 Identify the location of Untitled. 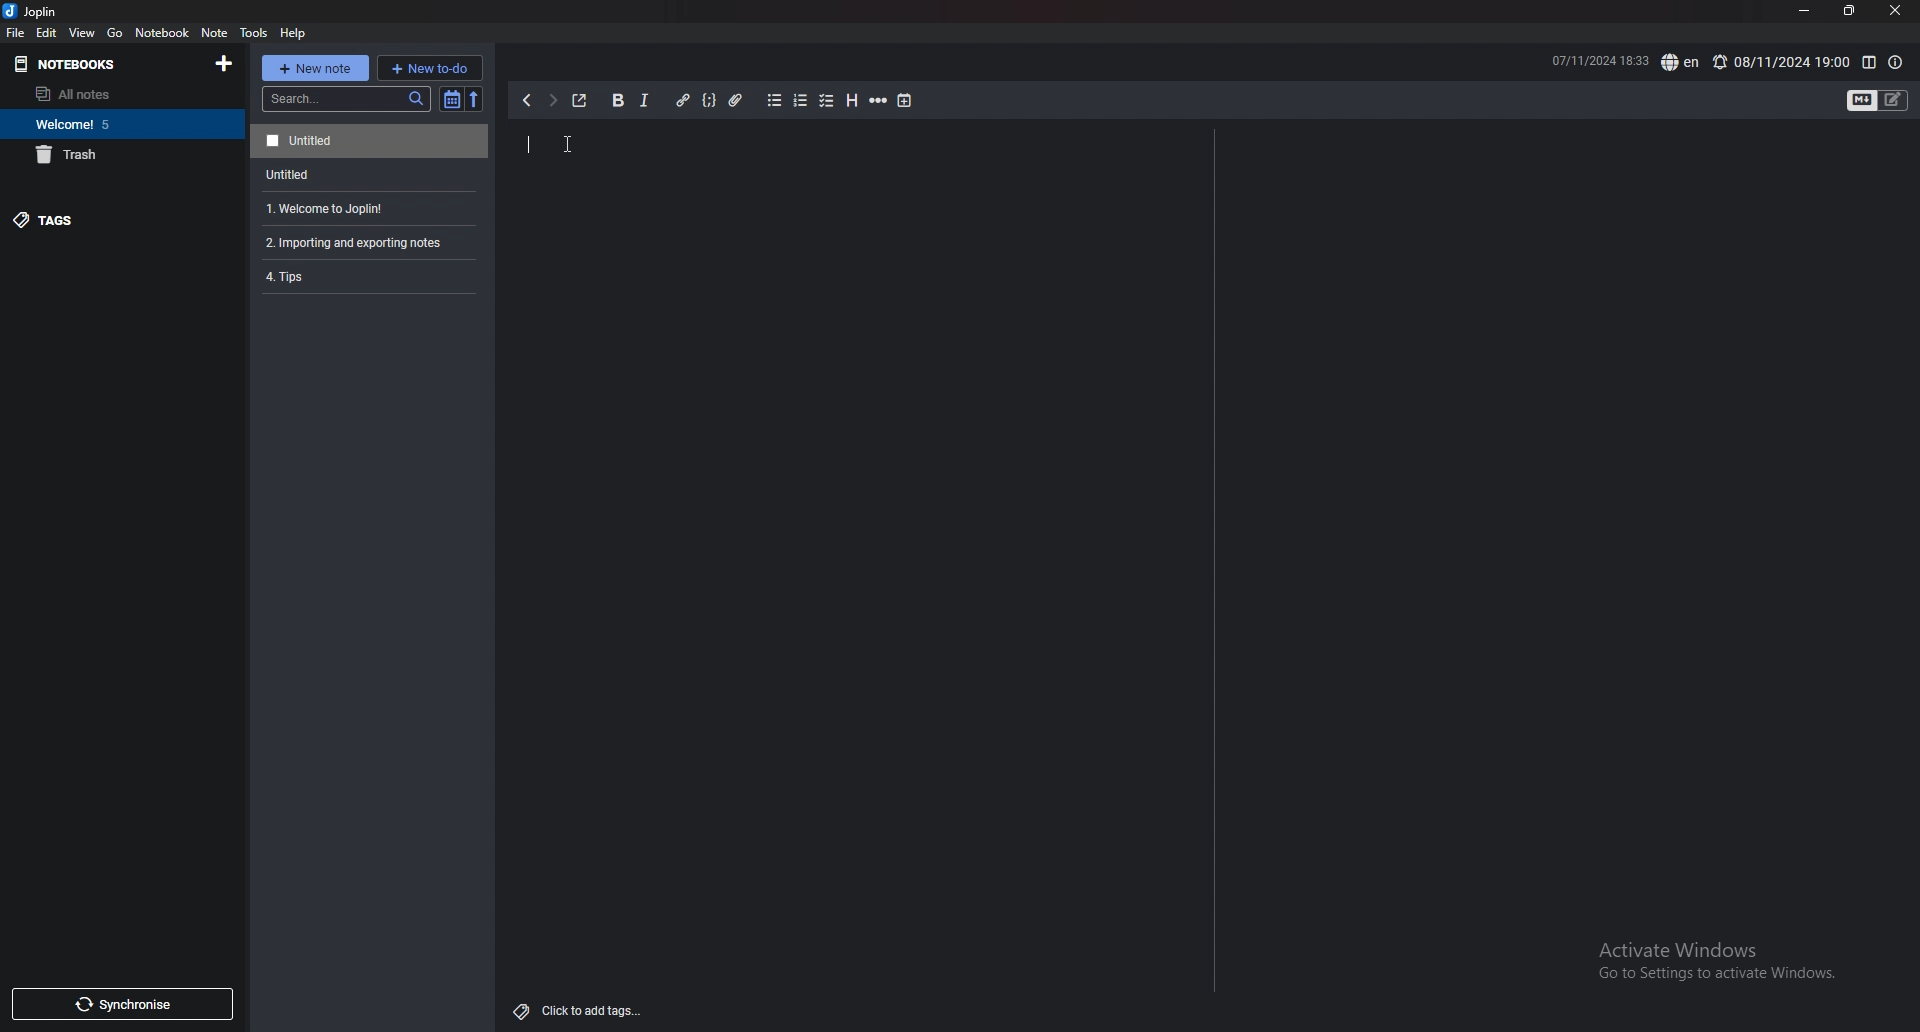
(369, 140).